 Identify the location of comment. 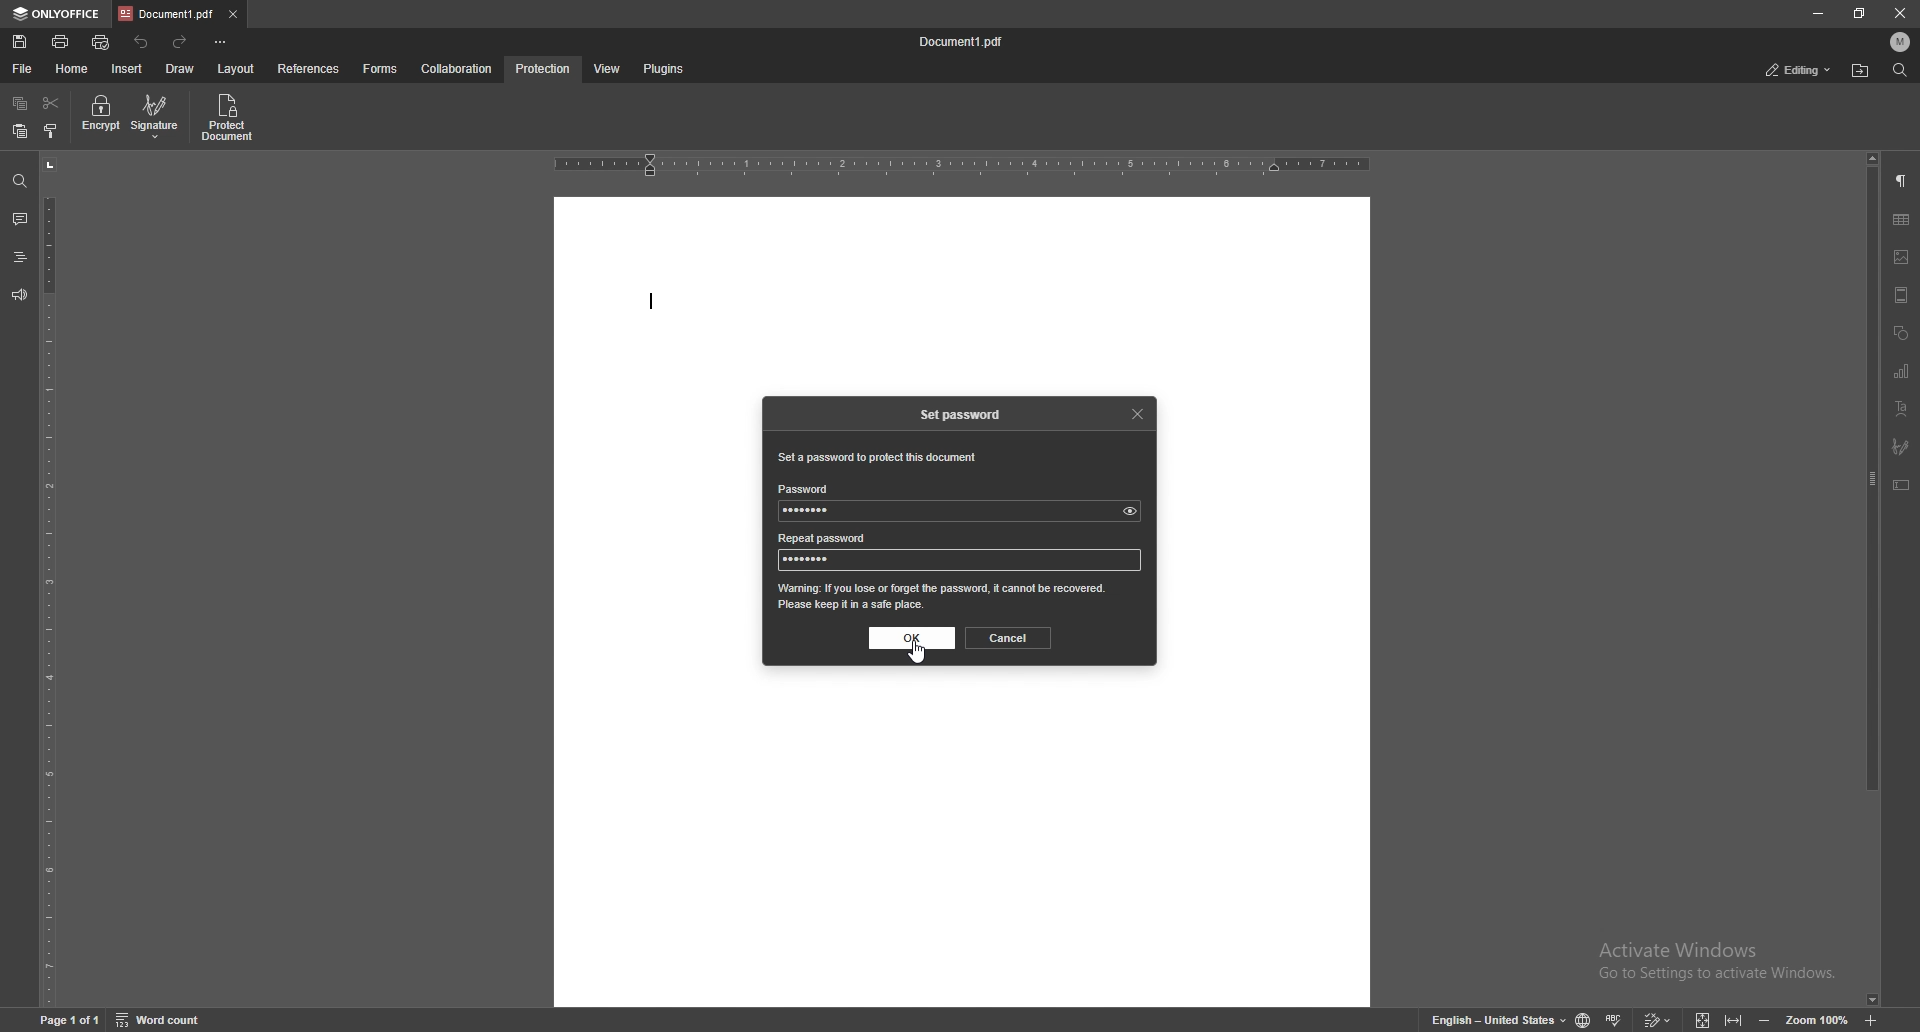
(20, 219).